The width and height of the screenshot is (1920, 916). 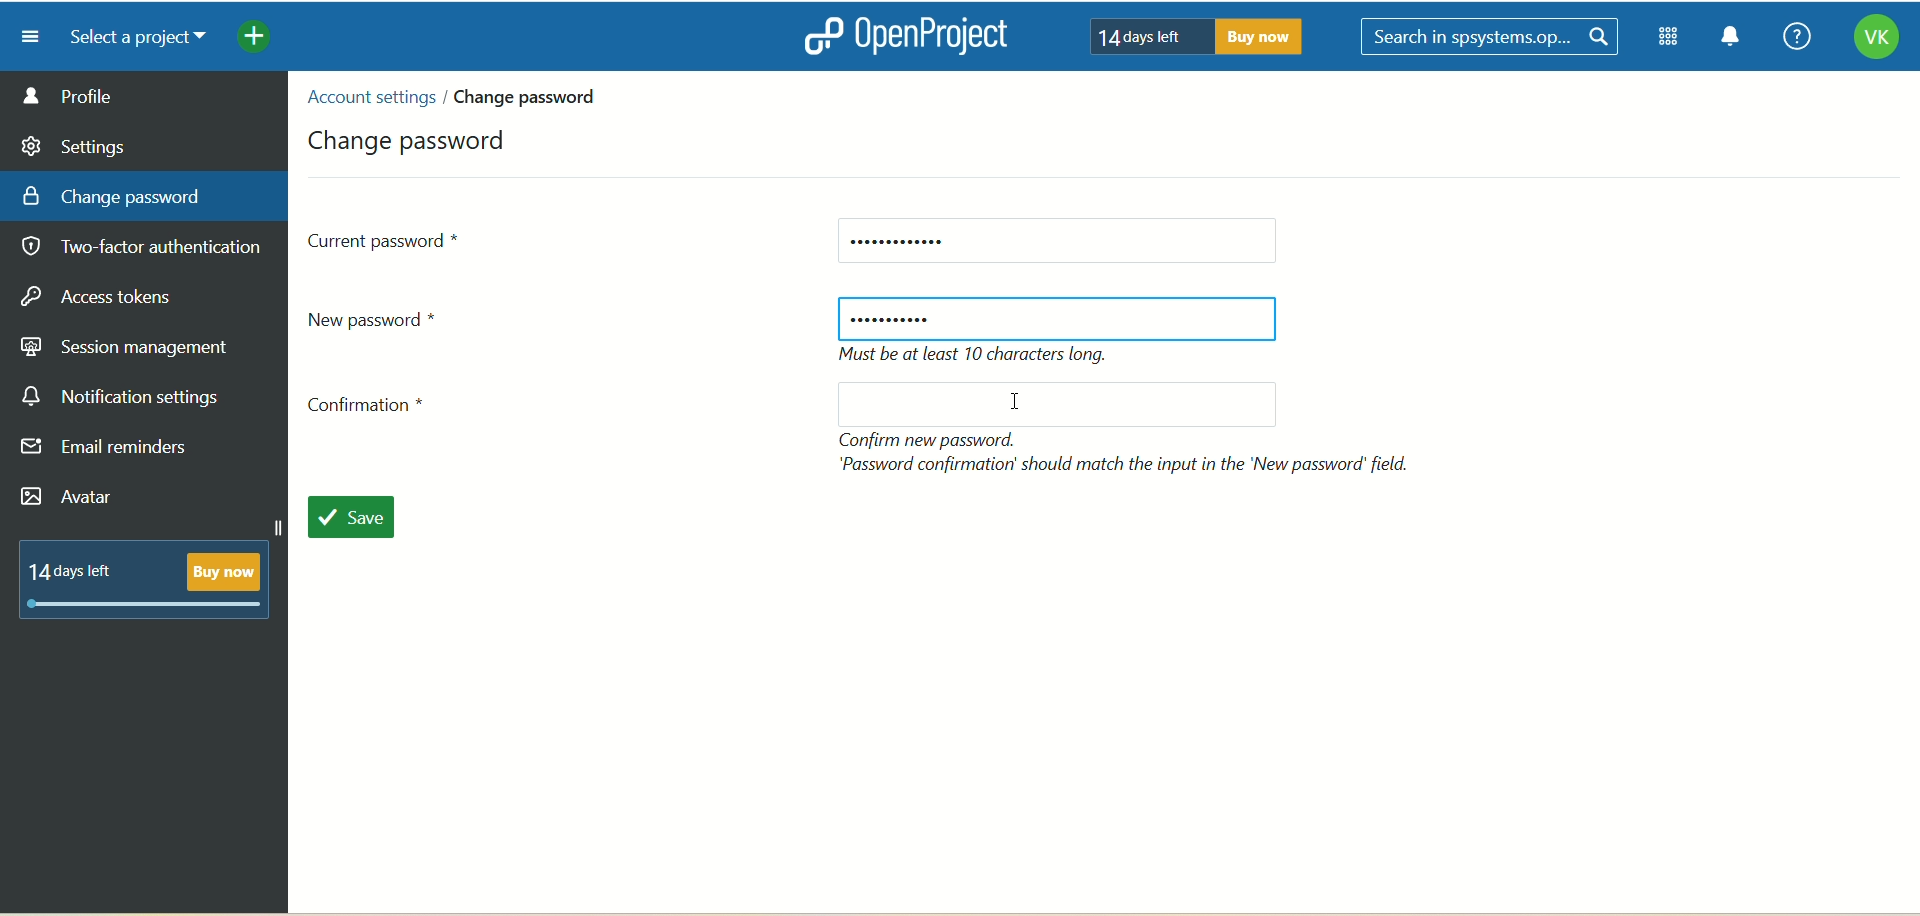 What do you see at coordinates (1493, 38) in the screenshot?
I see `search` at bounding box center [1493, 38].